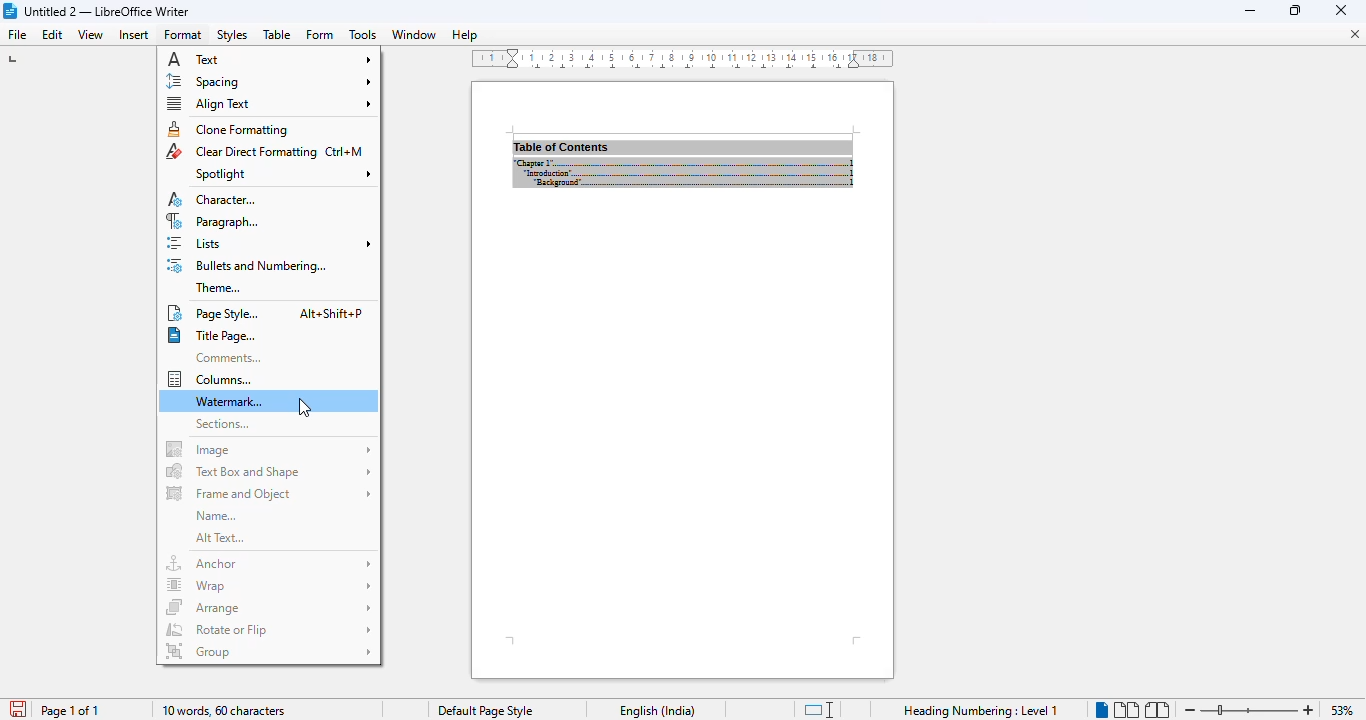 The height and width of the screenshot is (720, 1366). What do you see at coordinates (1297, 11) in the screenshot?
I see `maximize` at bounding box center [1297, 11].